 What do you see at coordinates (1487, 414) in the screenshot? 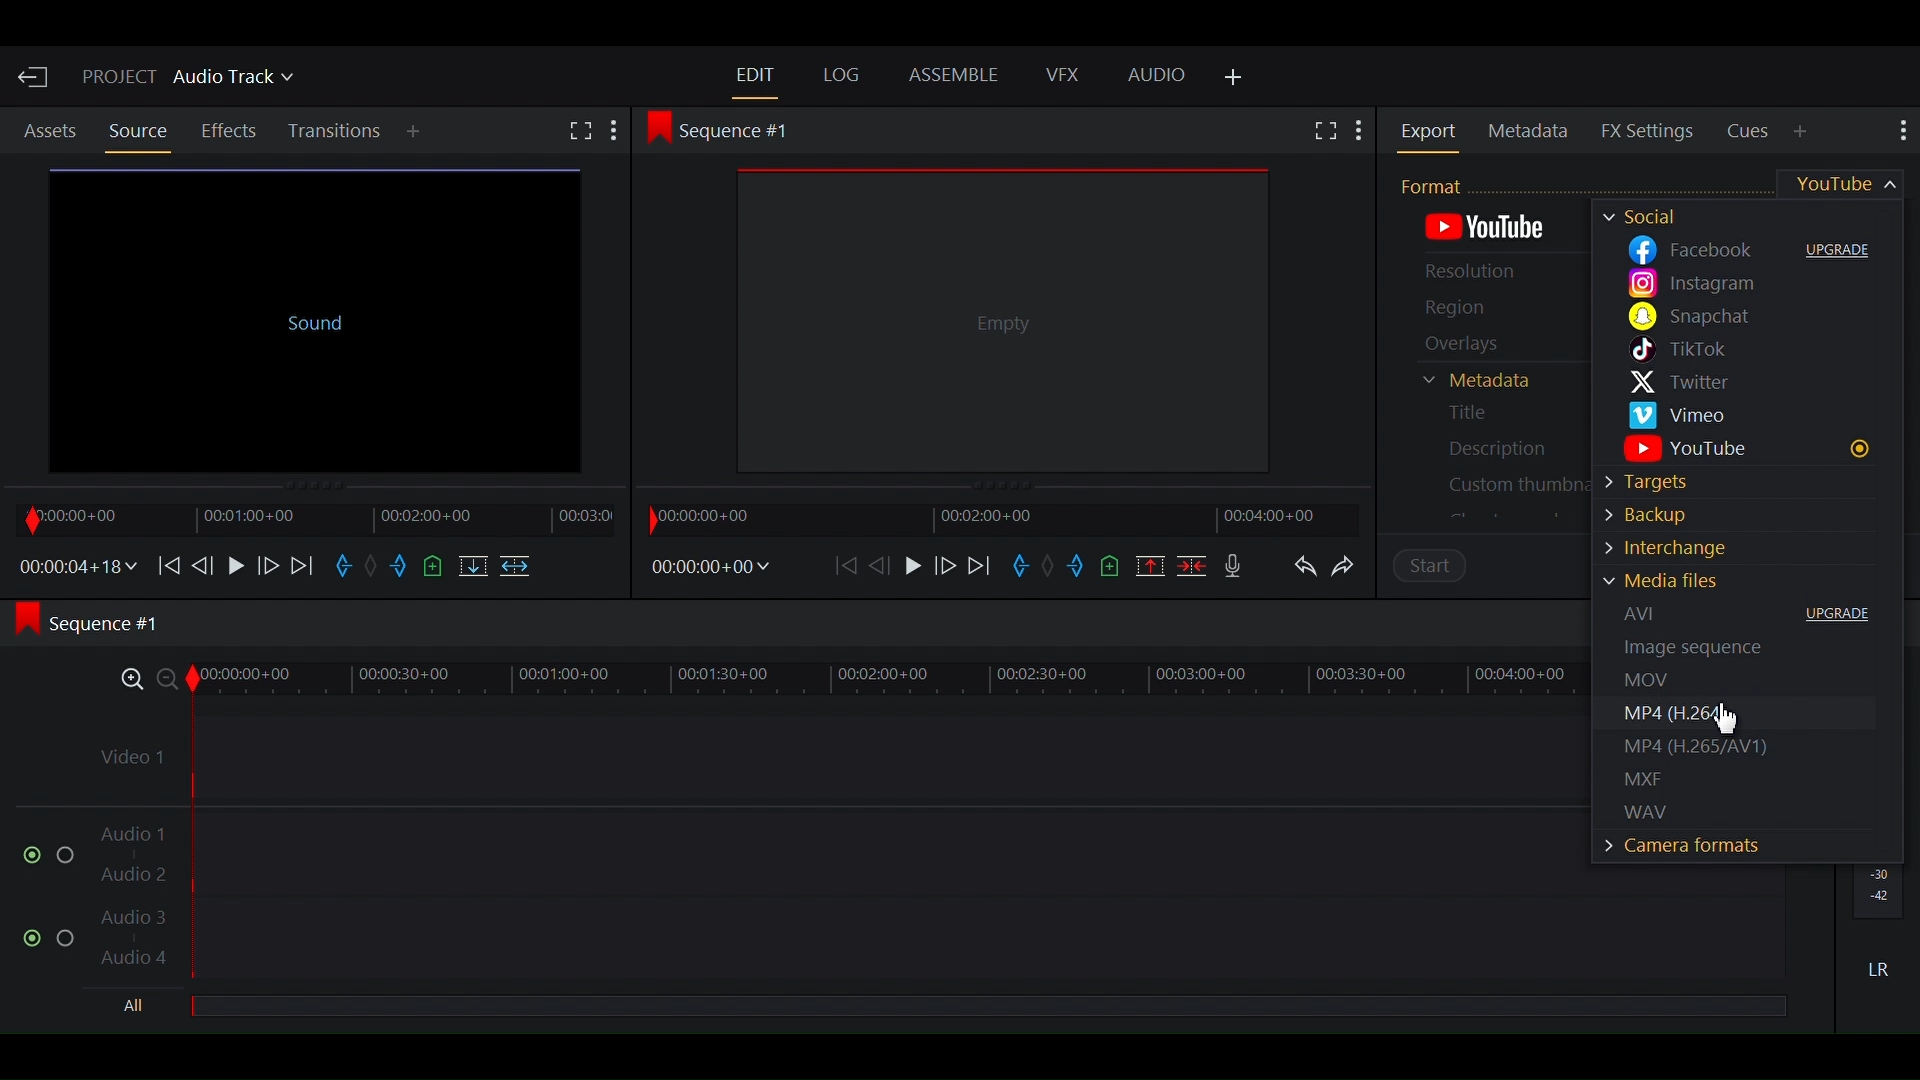
I see `Title` at bounding box center [1487, 414].